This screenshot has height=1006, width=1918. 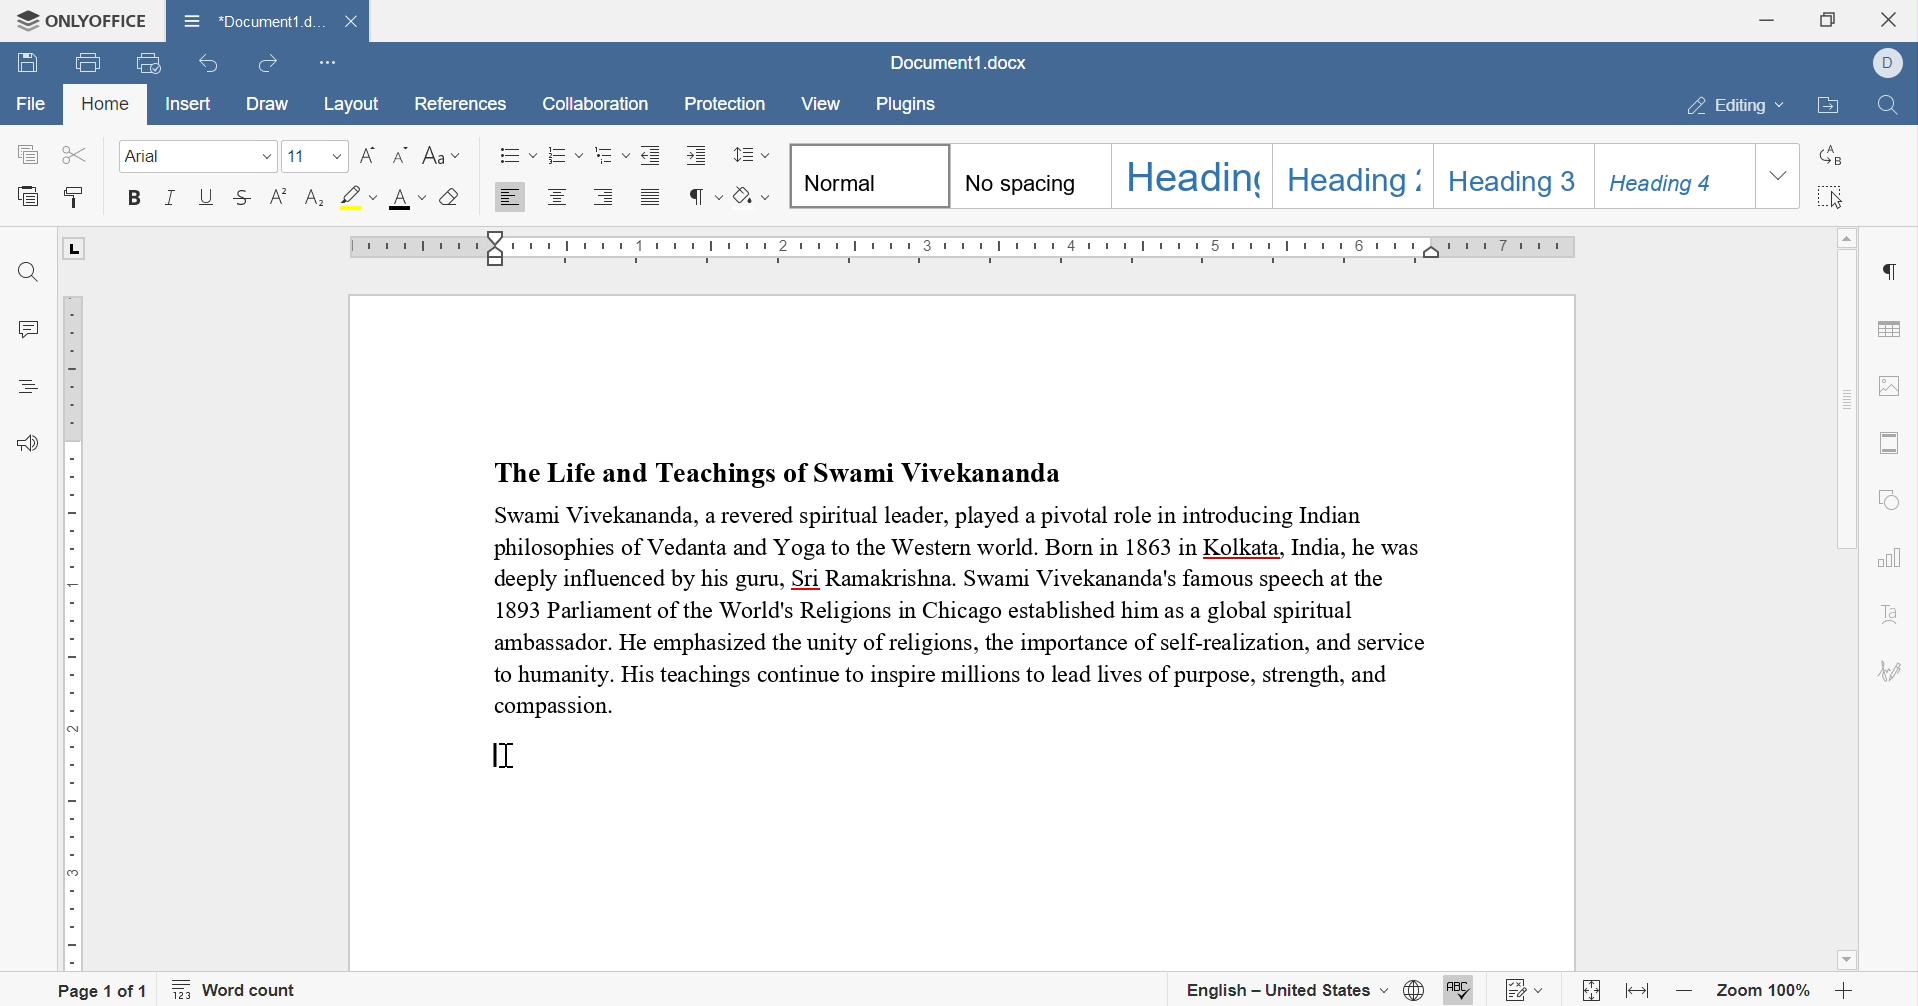 I want to click on layout, so click(x=355, y=105).